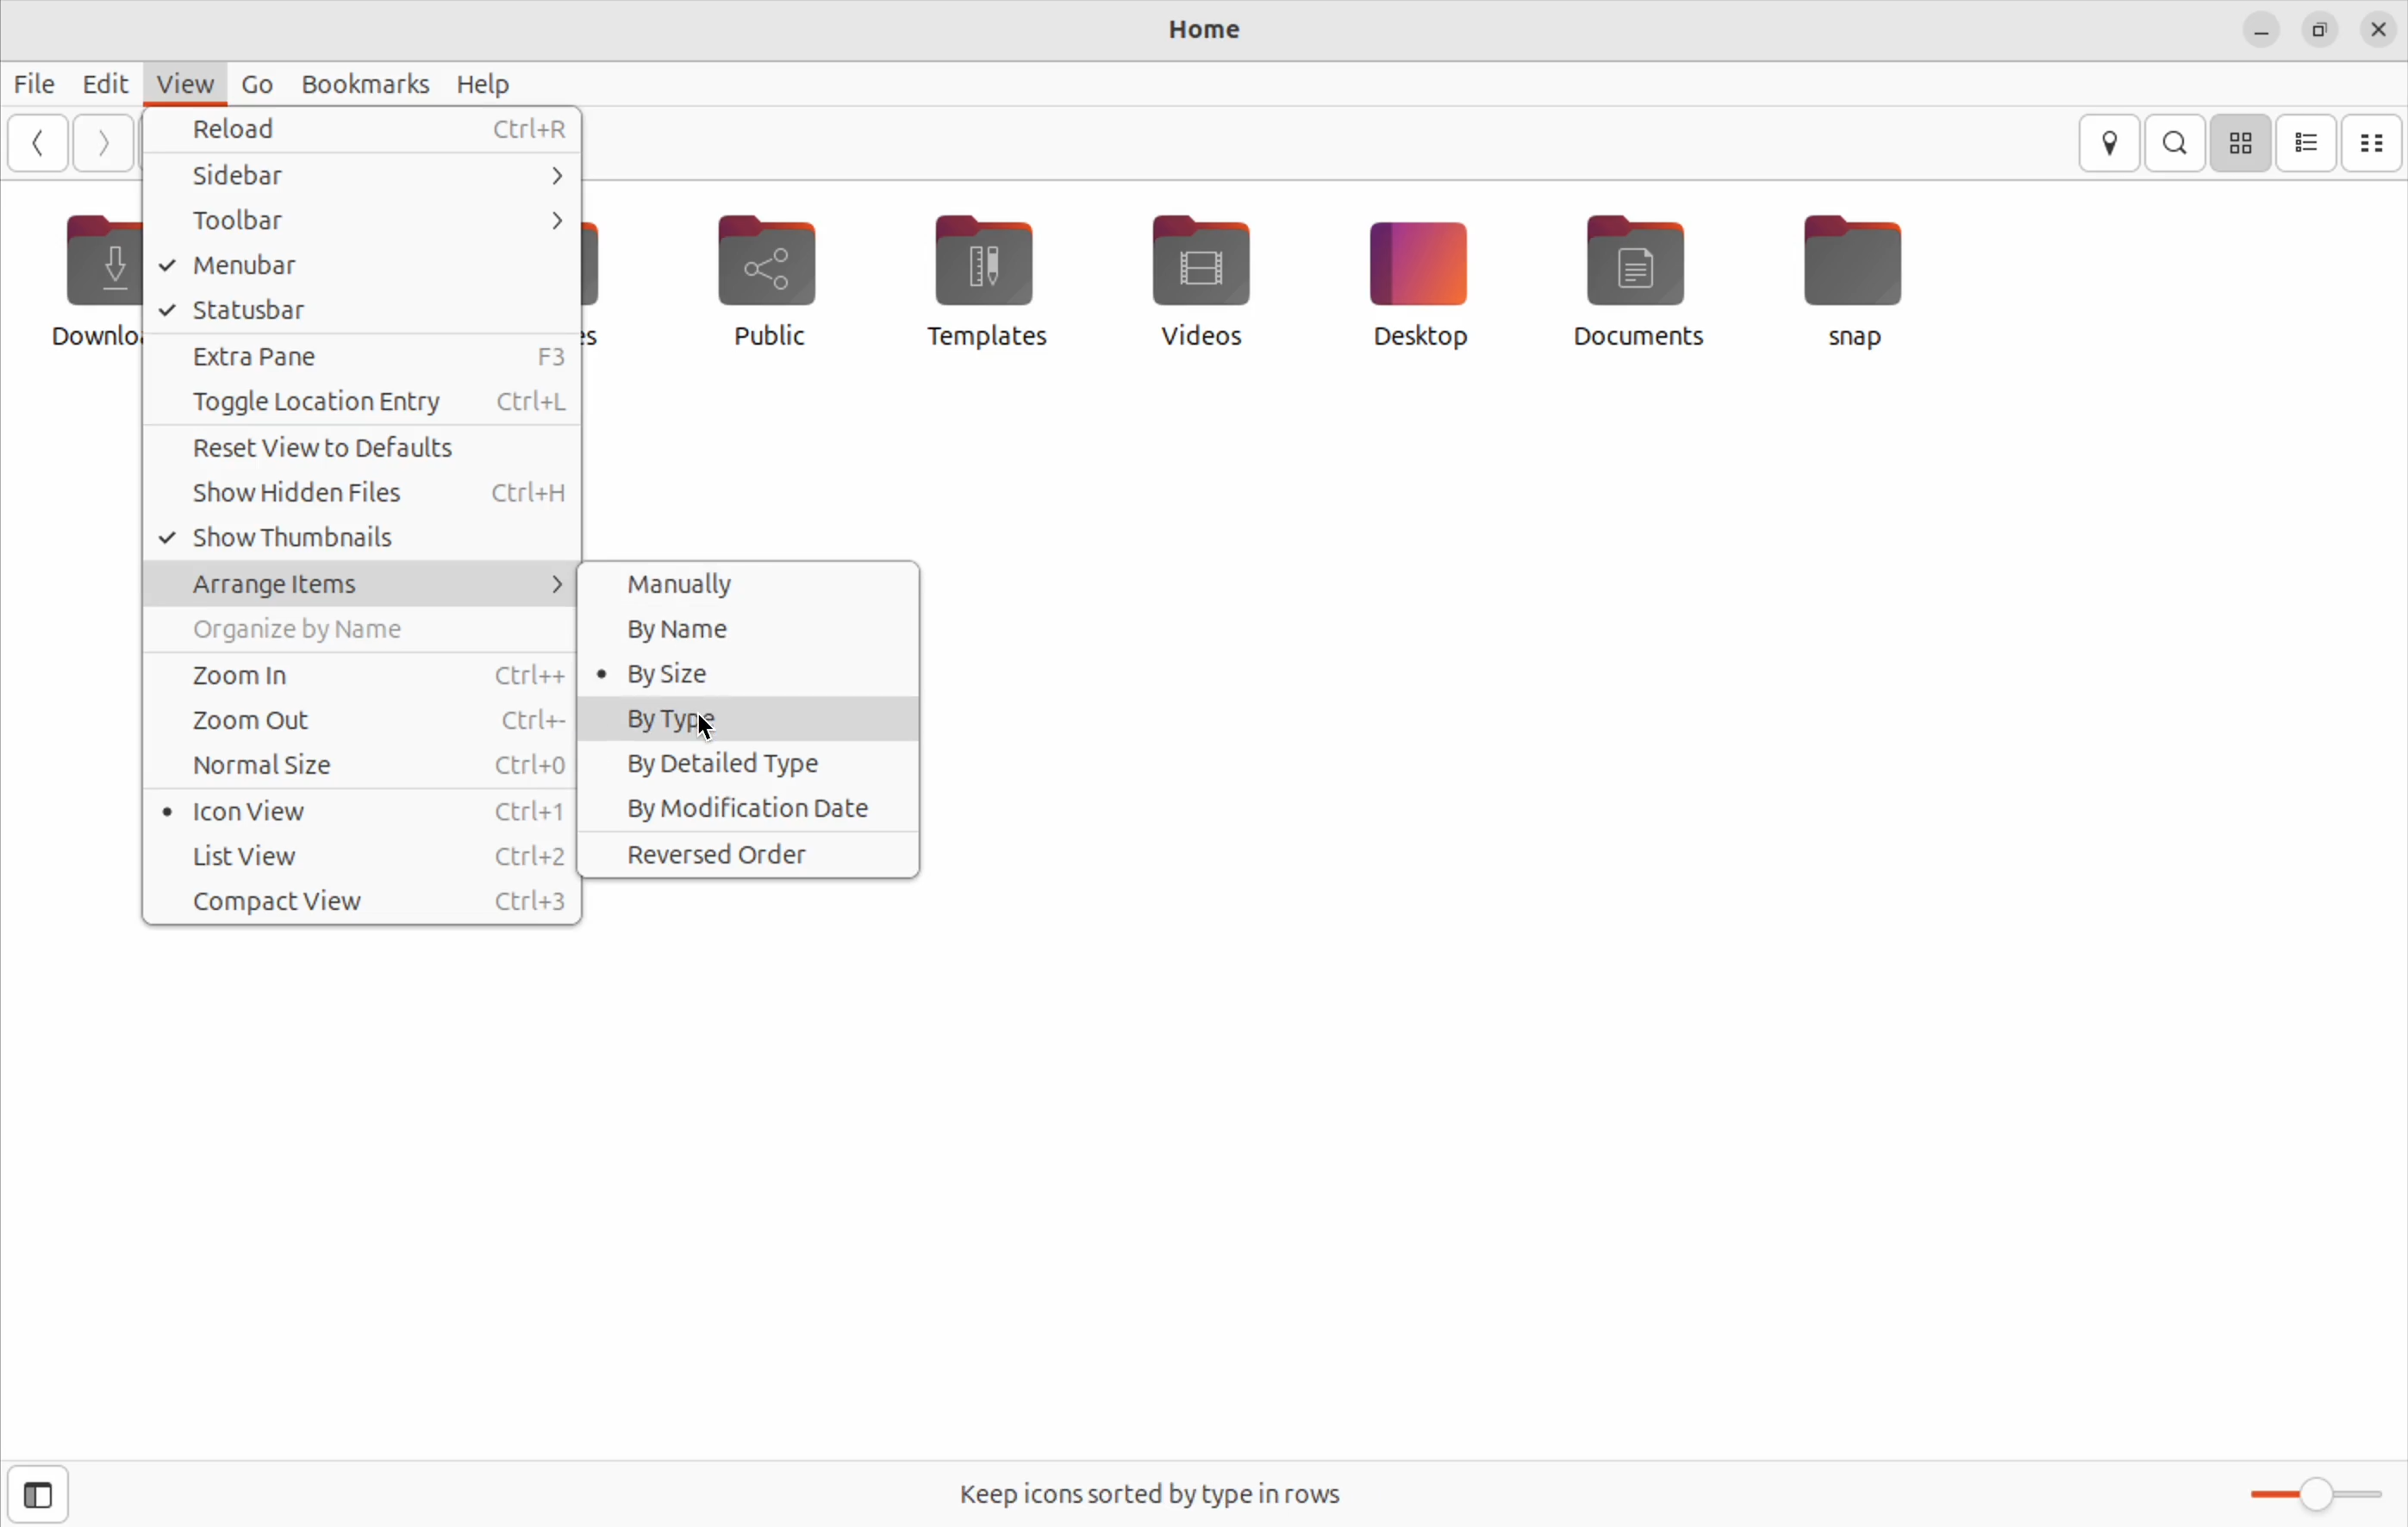 The image size is (2408, 1527). I want to click on by size, so click(733, 672).